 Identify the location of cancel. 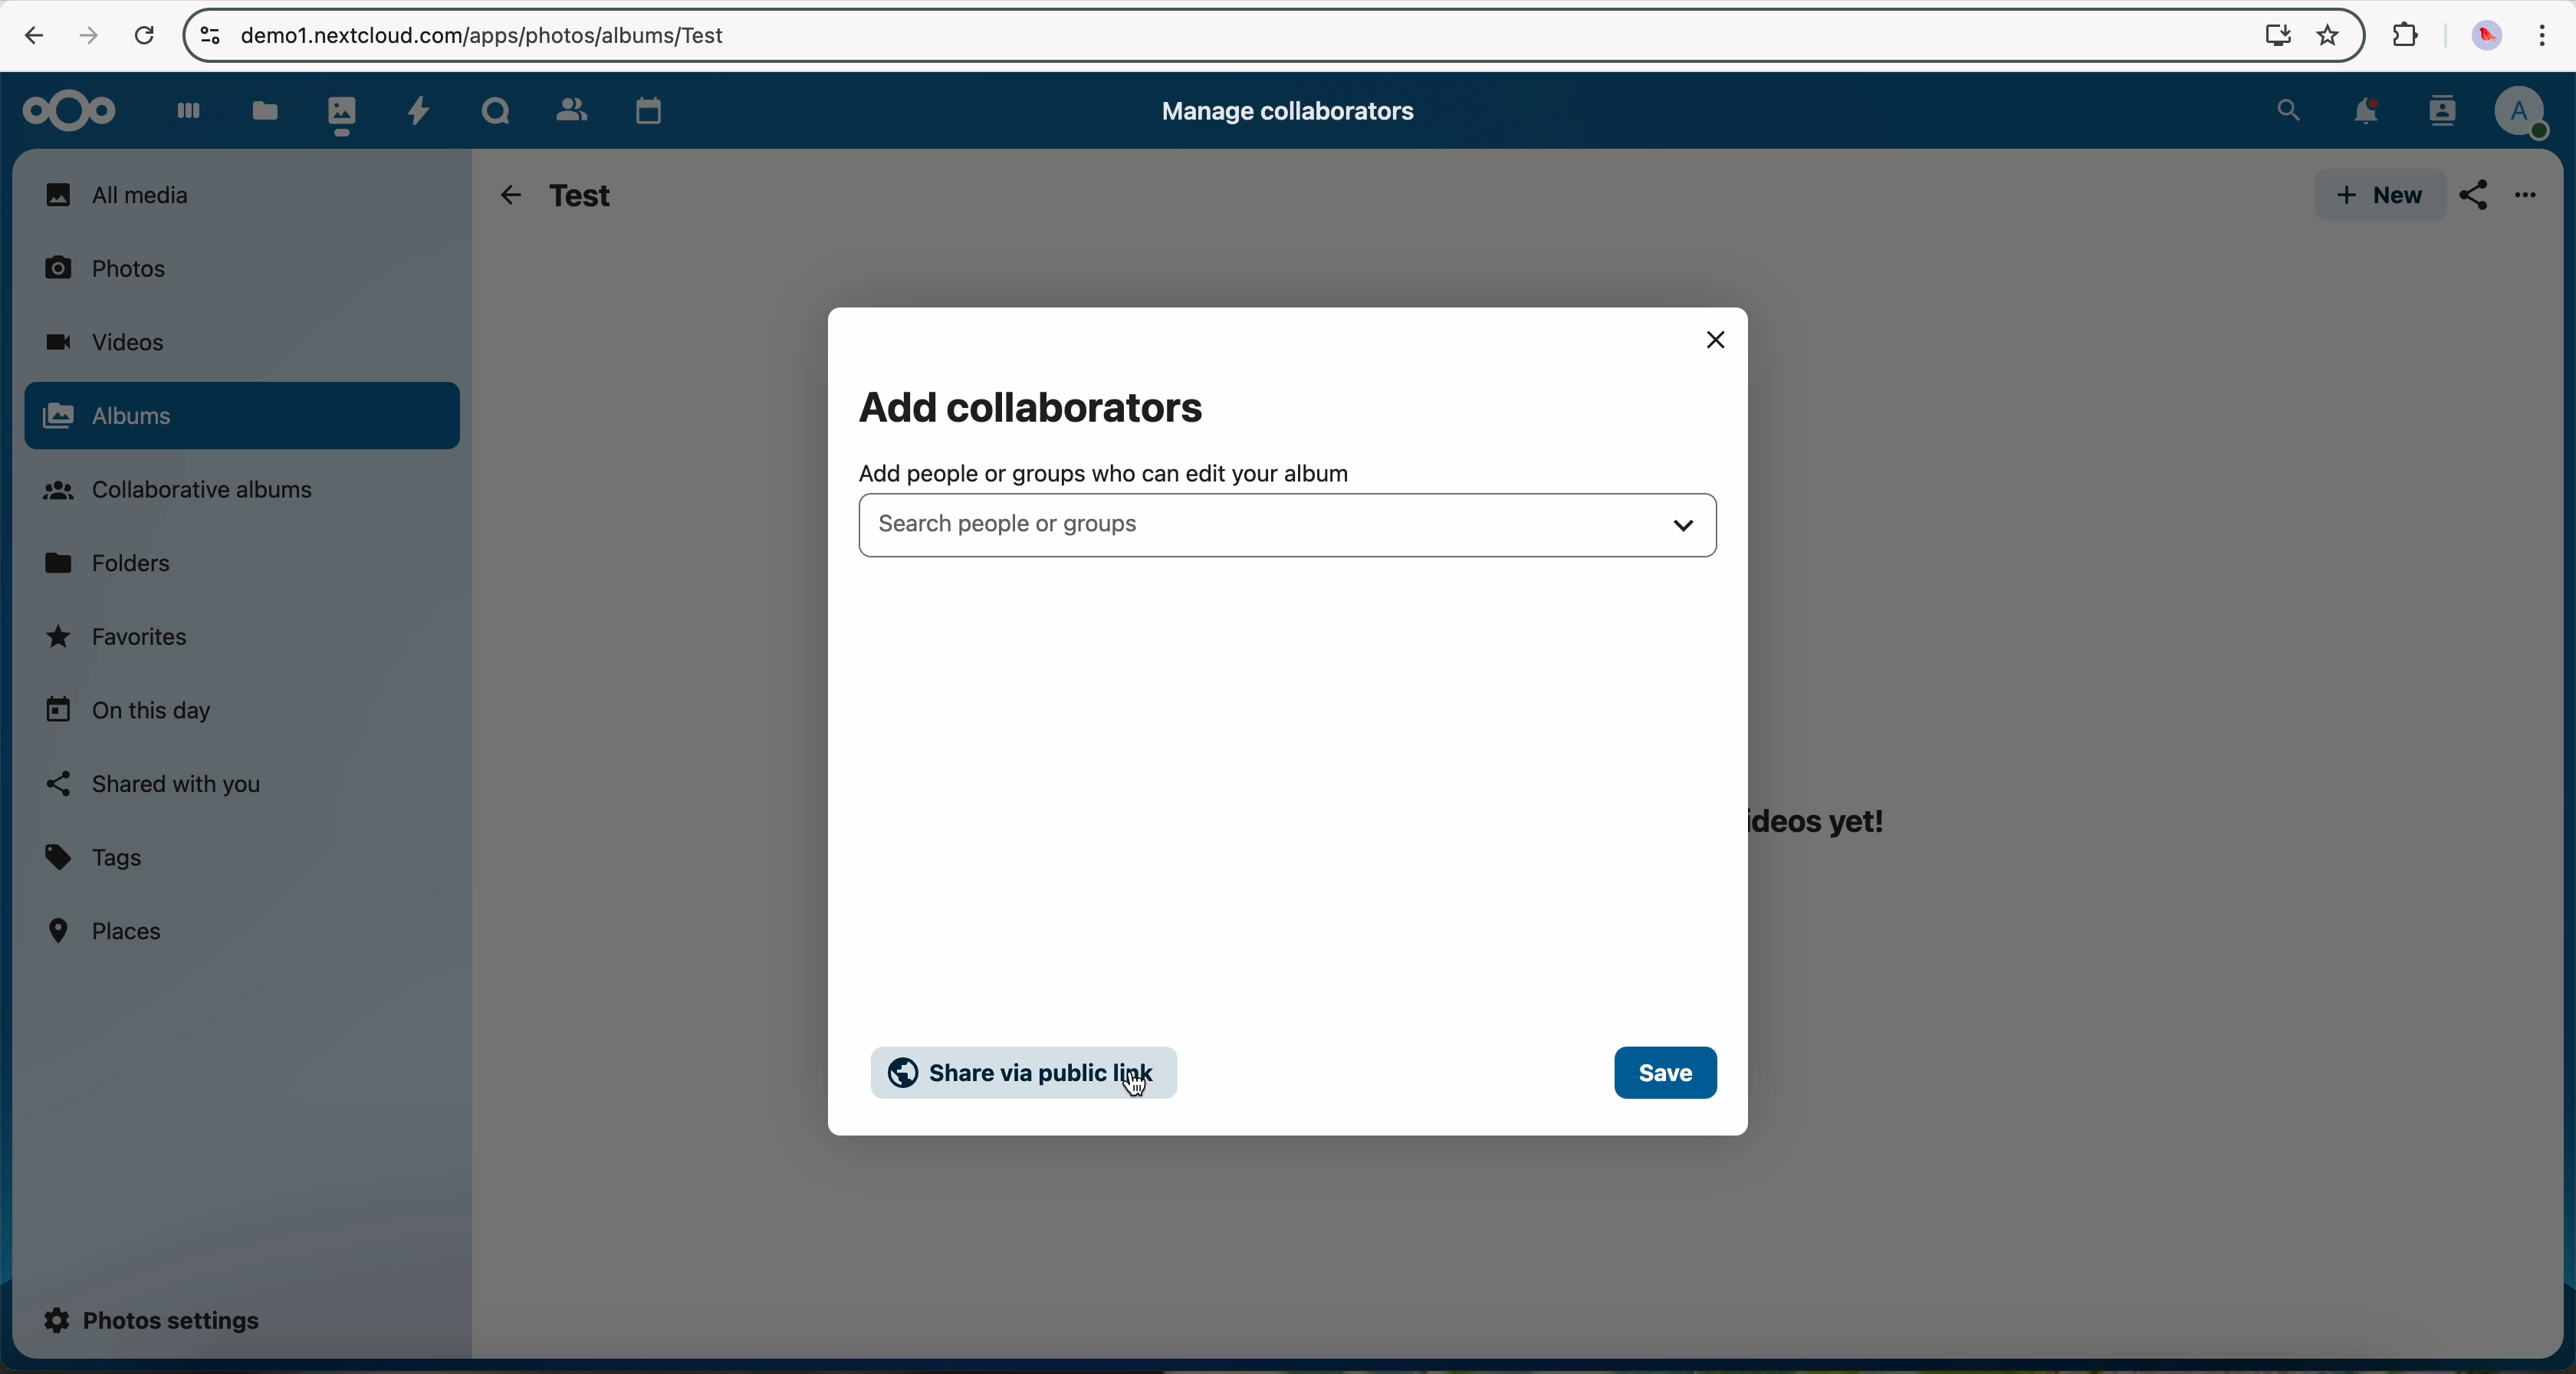
(144, 37).